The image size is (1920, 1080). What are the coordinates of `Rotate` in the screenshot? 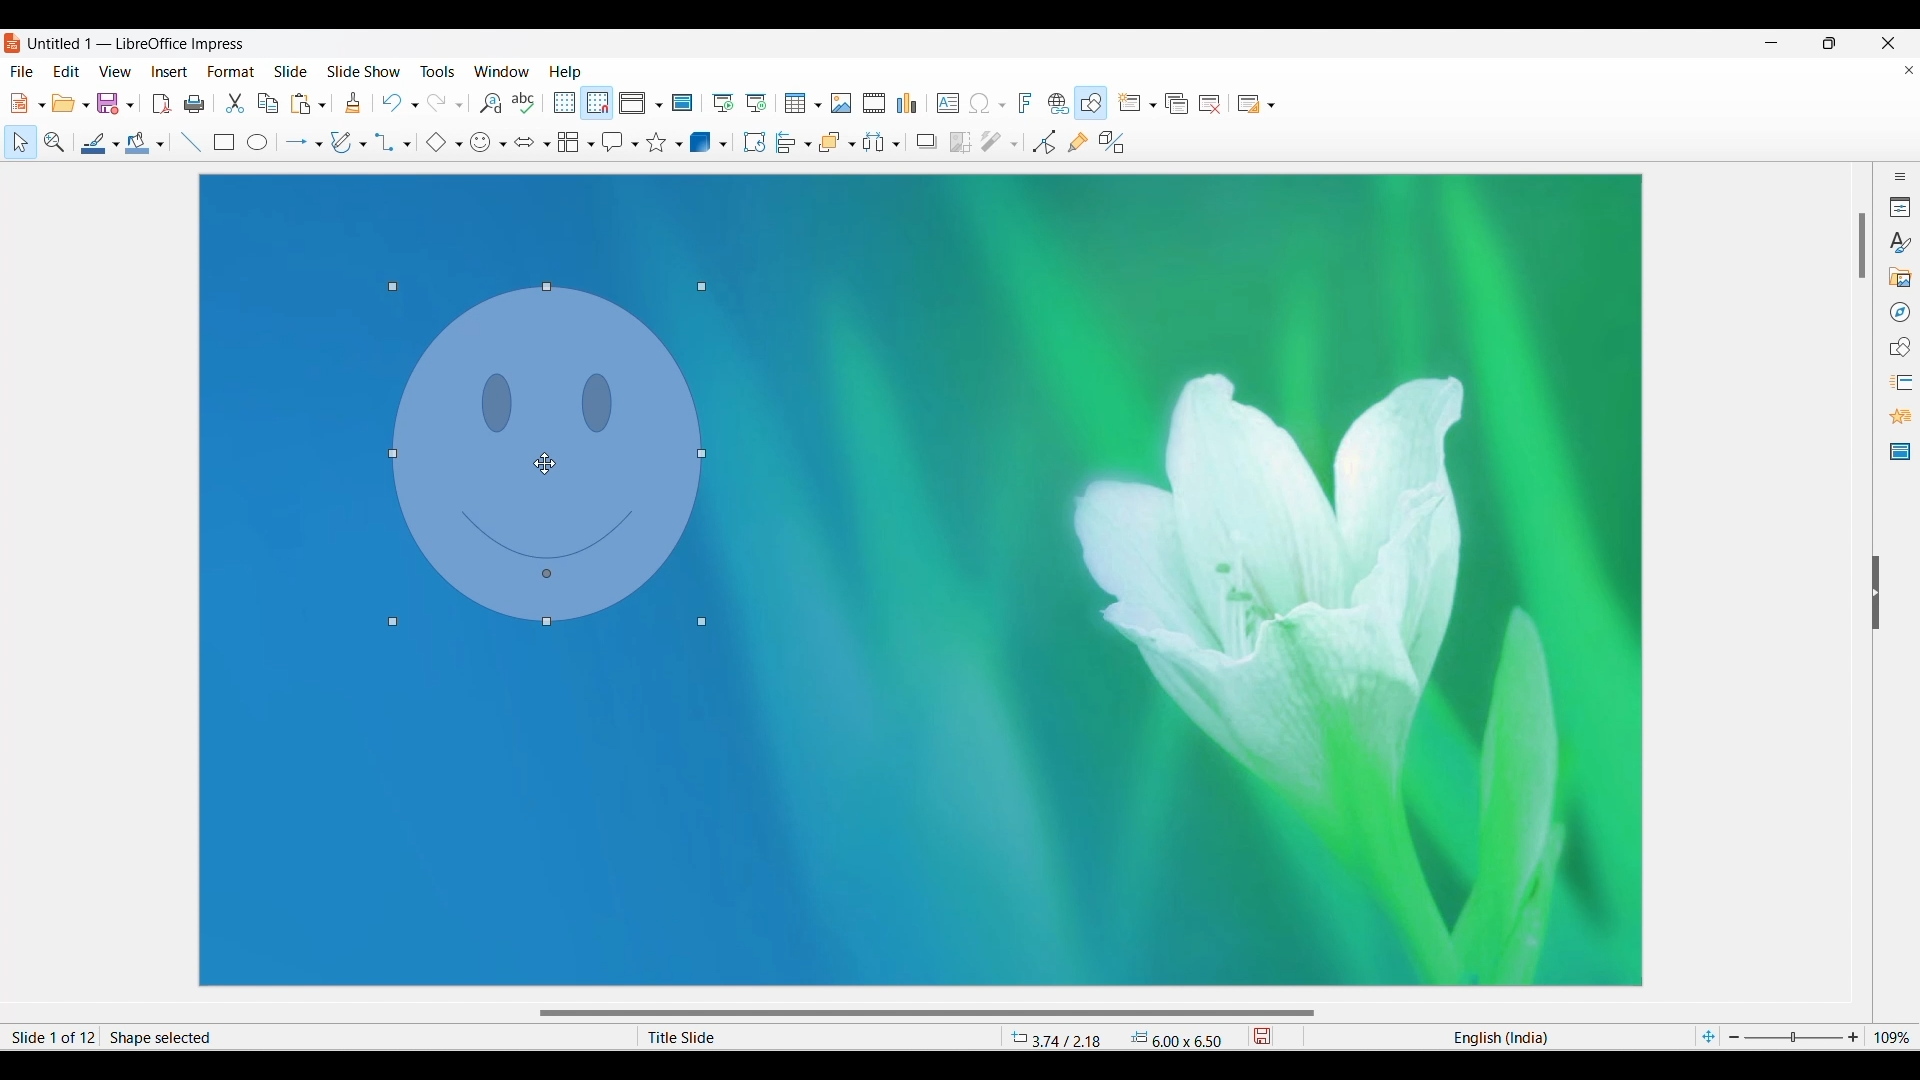 It's located at (754, 141).